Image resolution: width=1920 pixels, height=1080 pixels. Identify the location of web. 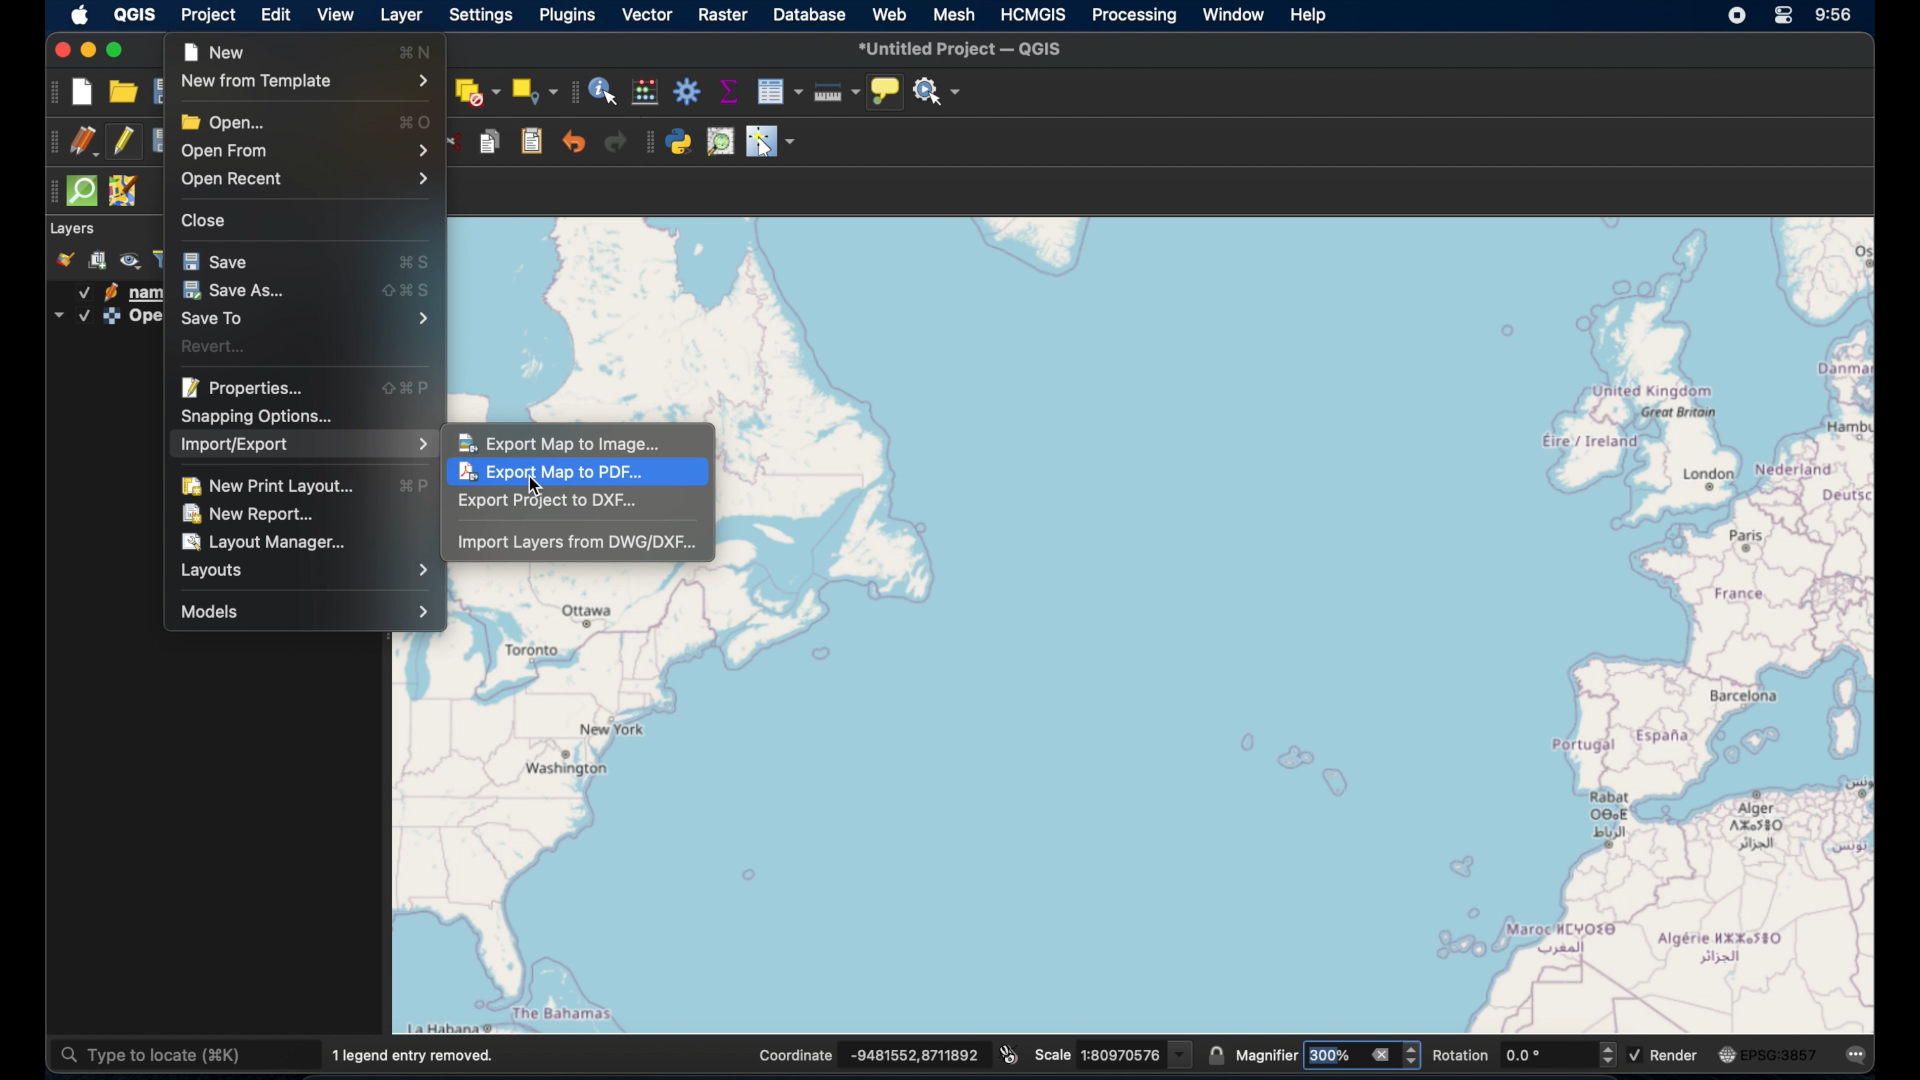
(890, 14).